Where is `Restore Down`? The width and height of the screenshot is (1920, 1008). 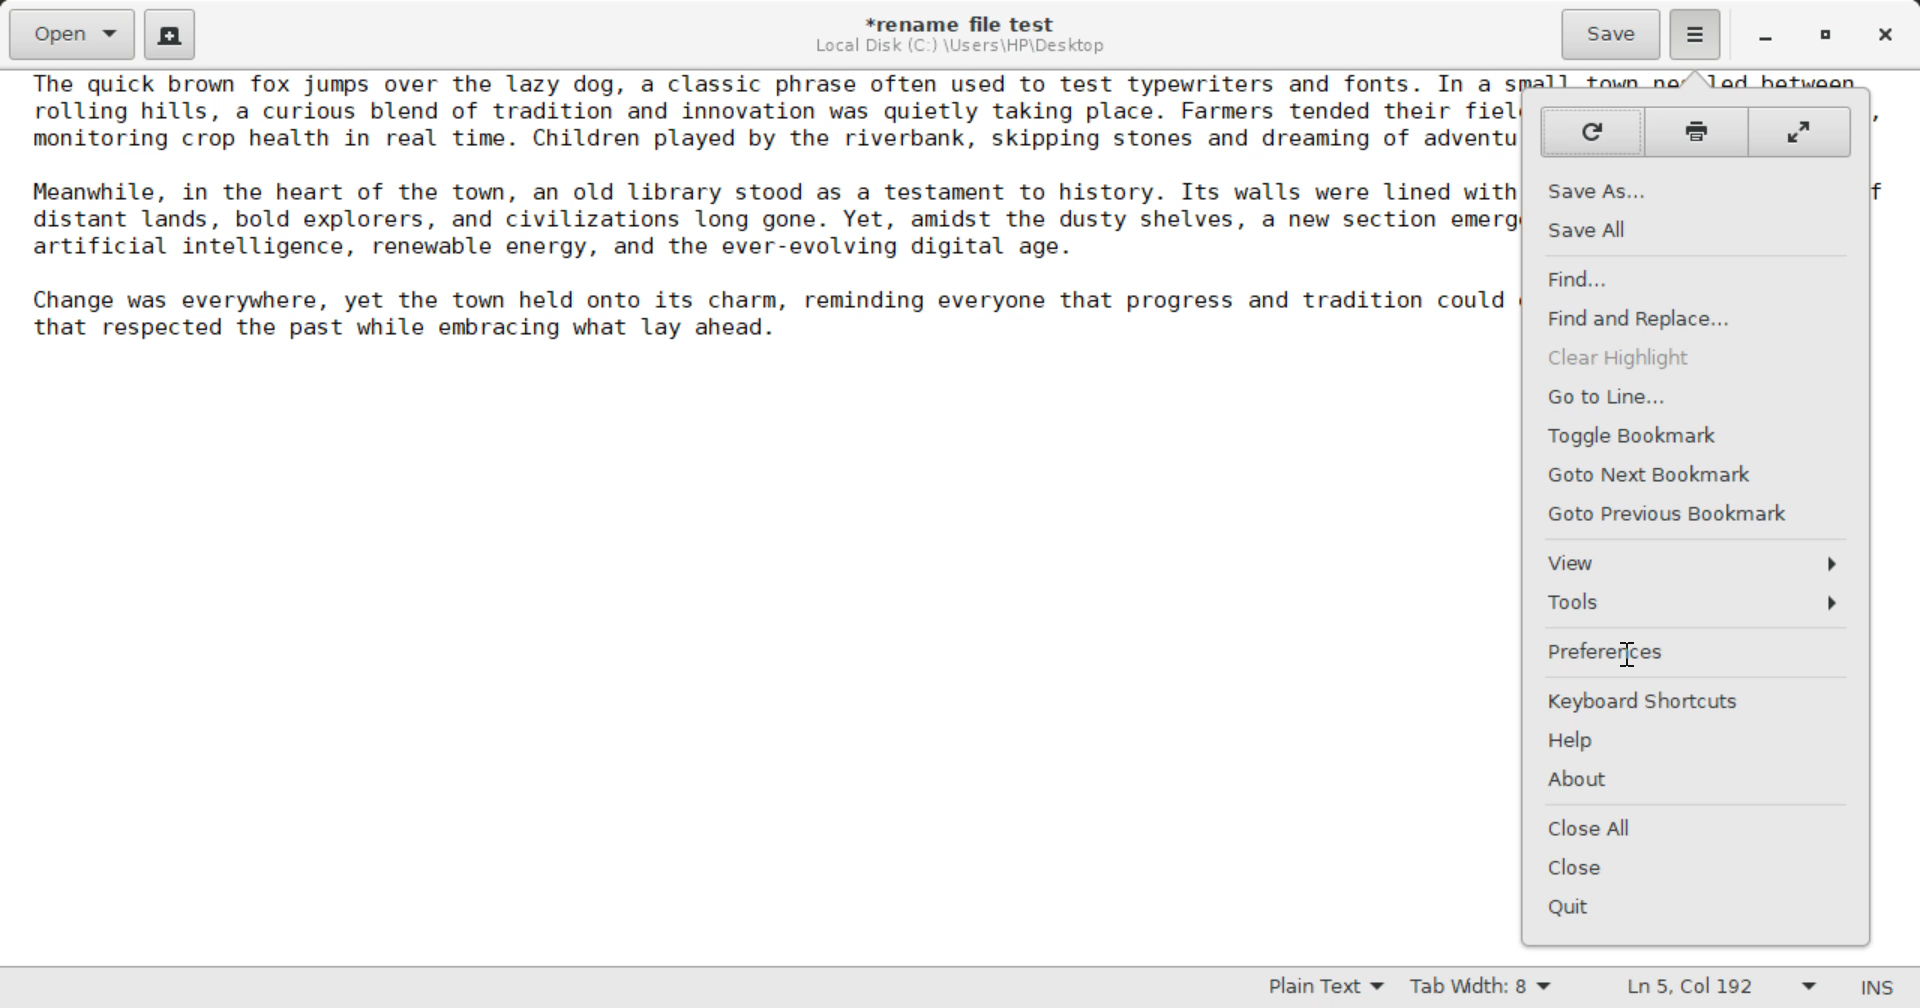
Restore Down is located at coordinates (1763, 35).